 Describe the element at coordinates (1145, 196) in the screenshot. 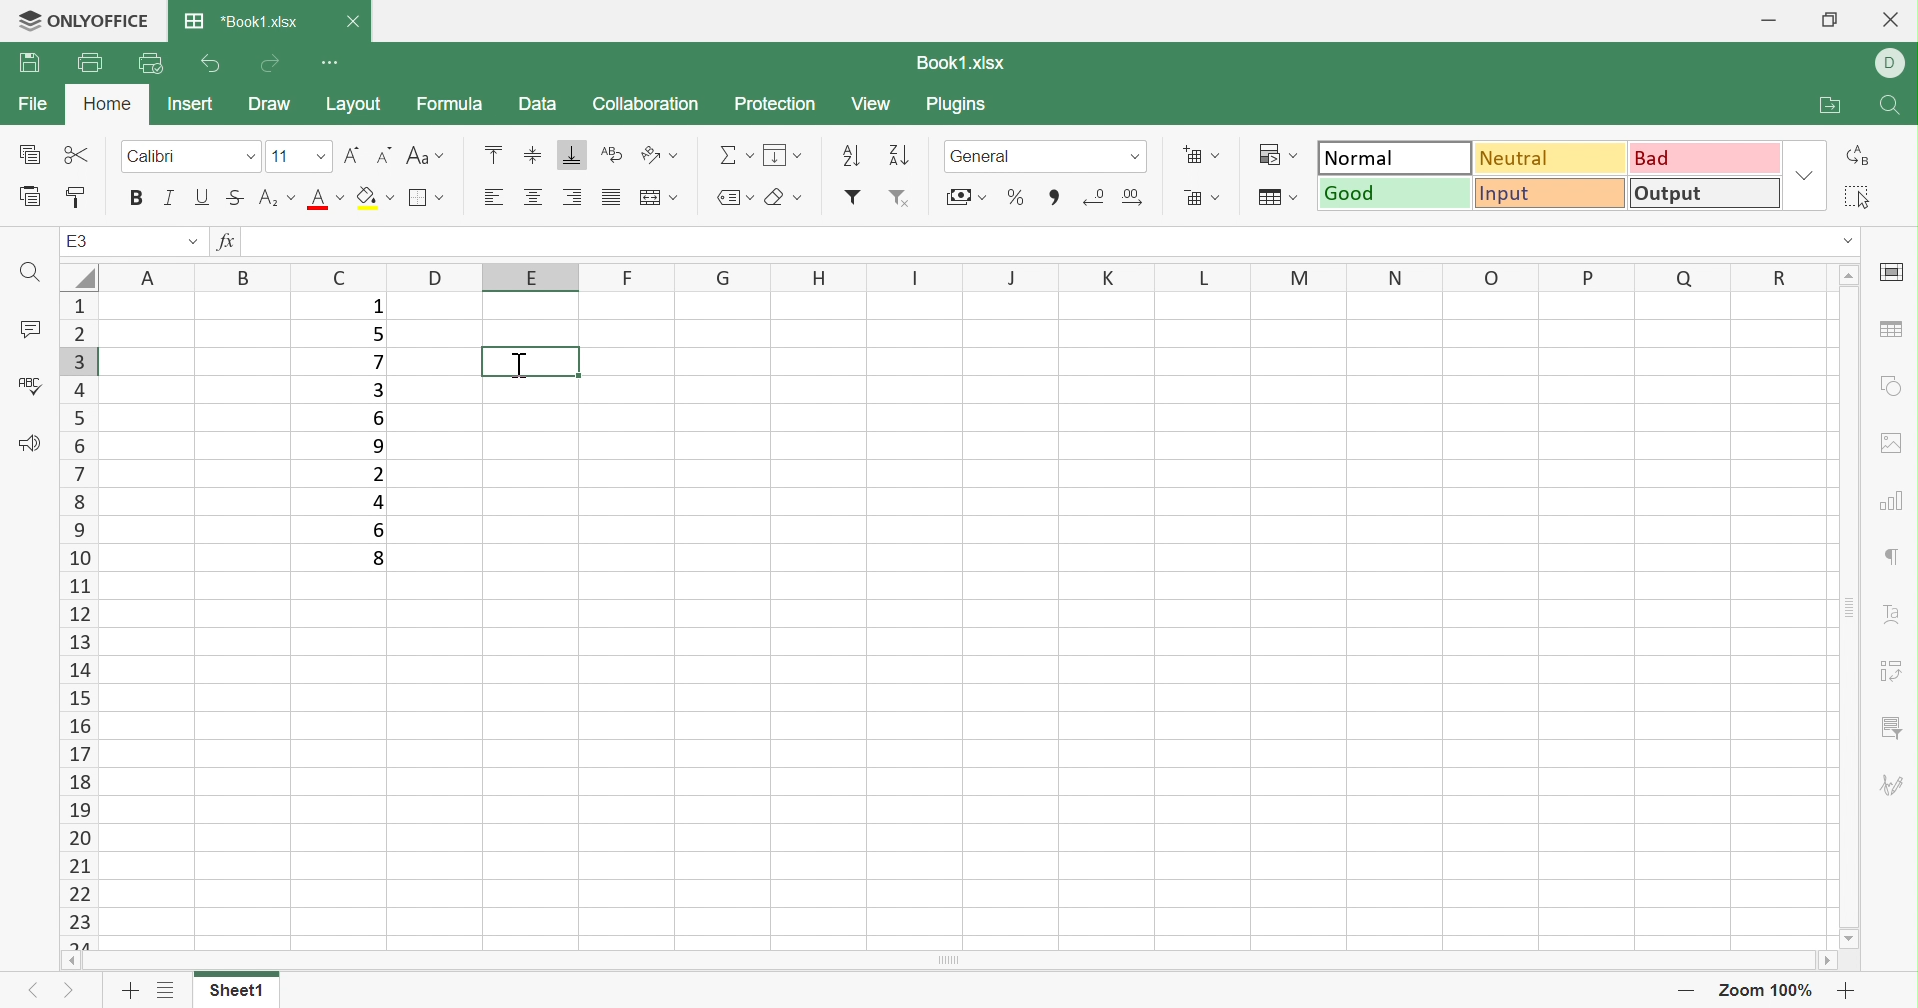

I see `Increase decimals` at that location.